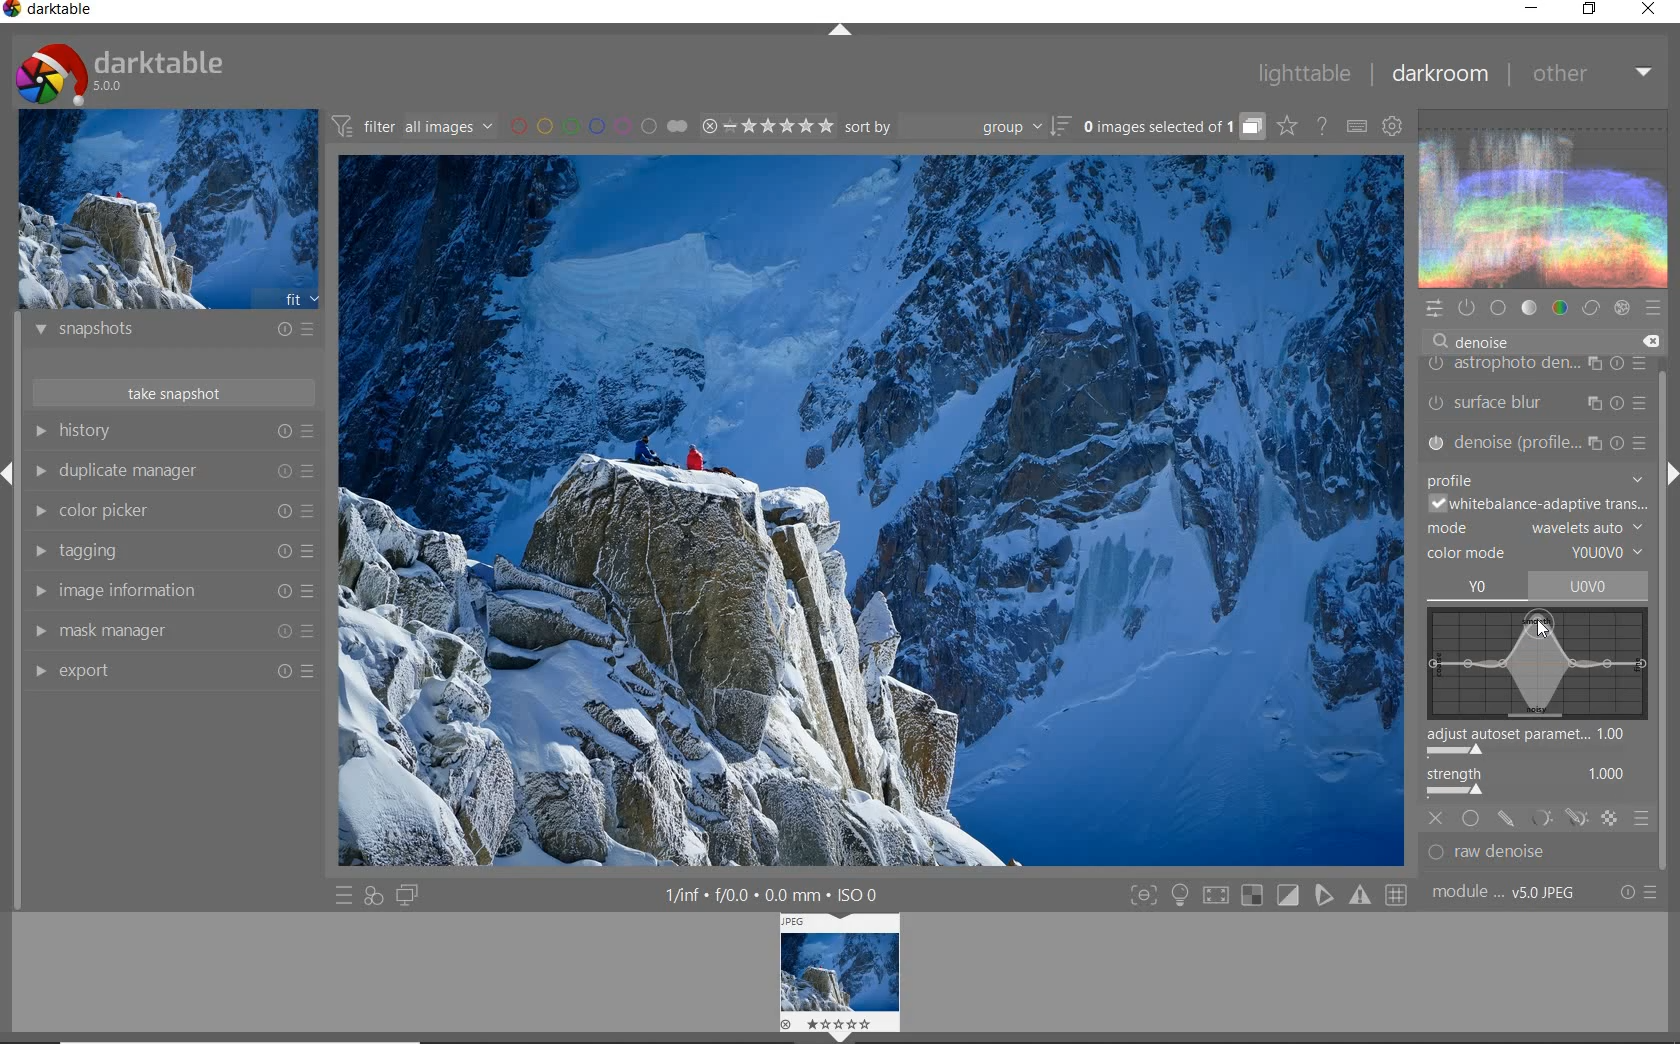  I want to click on base, so click(1498, 307).